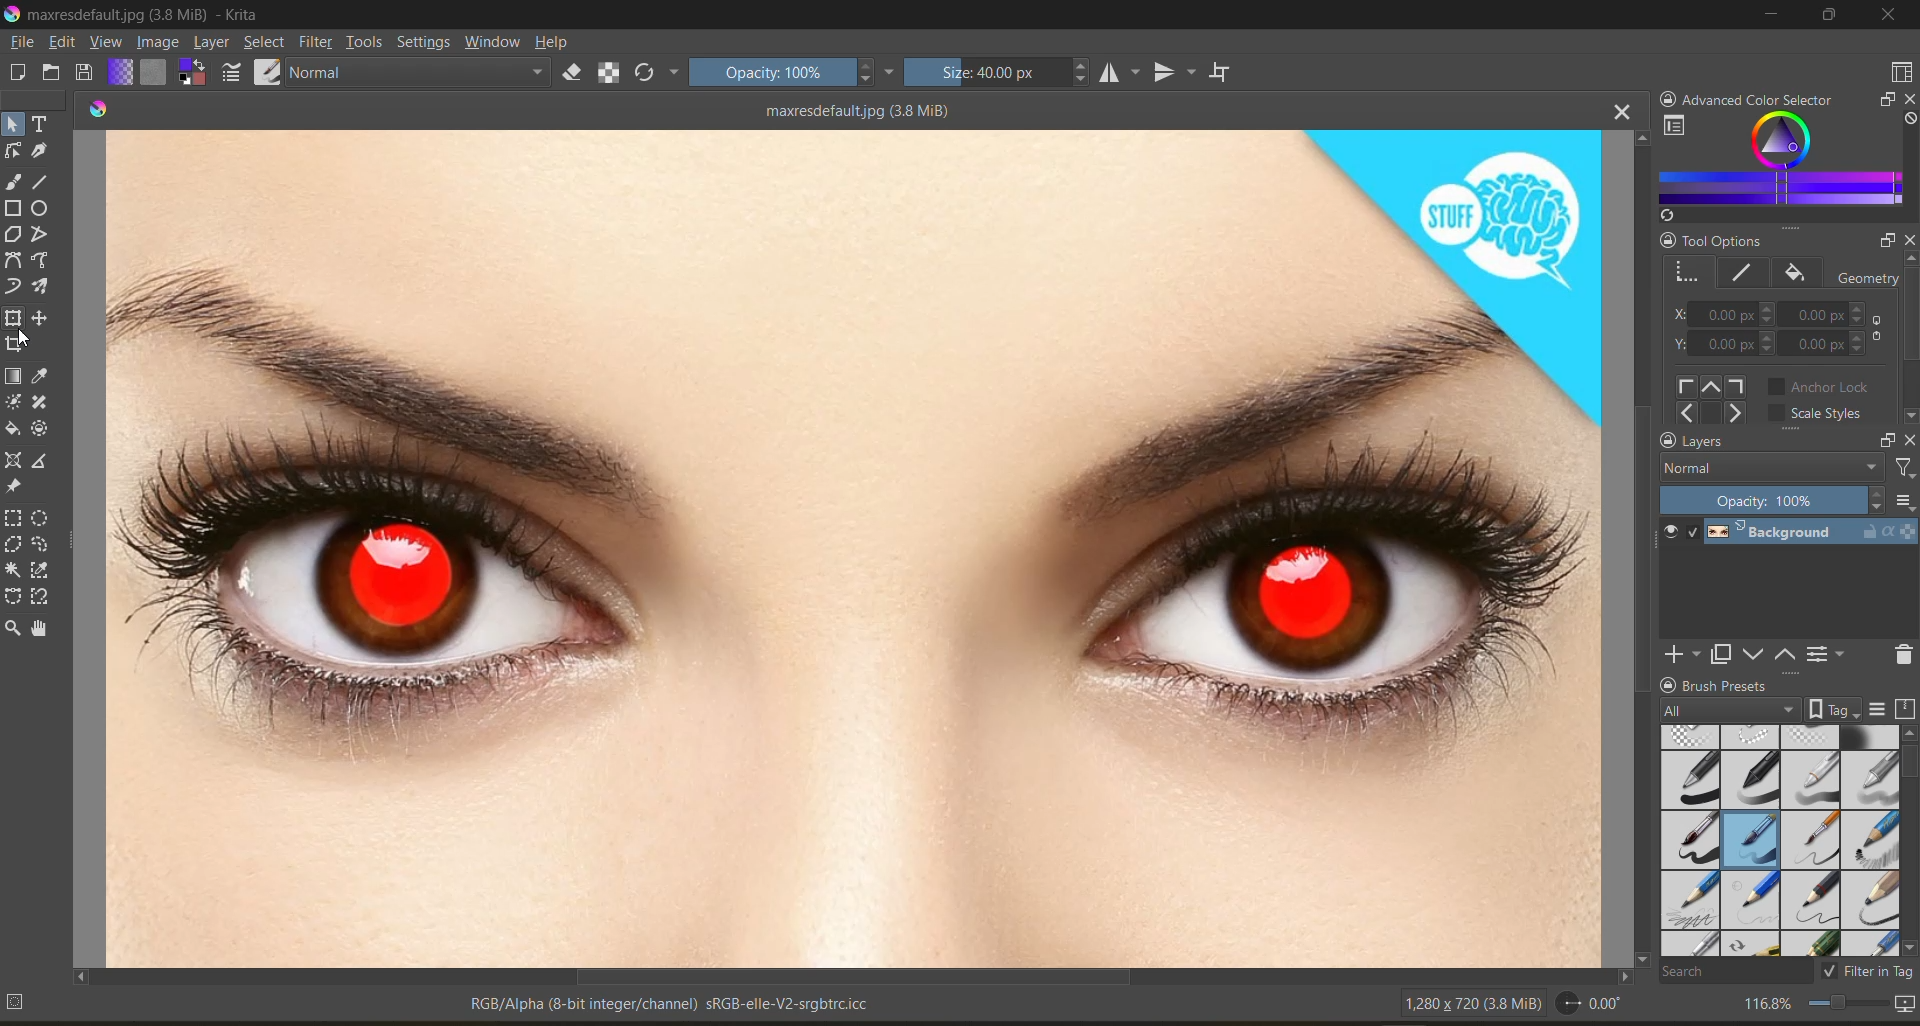 The image size is (1920, 1026). What do you see at coordinates (42, 597) in the screenshot?
I see `tool` at bounding box center [42, 597].